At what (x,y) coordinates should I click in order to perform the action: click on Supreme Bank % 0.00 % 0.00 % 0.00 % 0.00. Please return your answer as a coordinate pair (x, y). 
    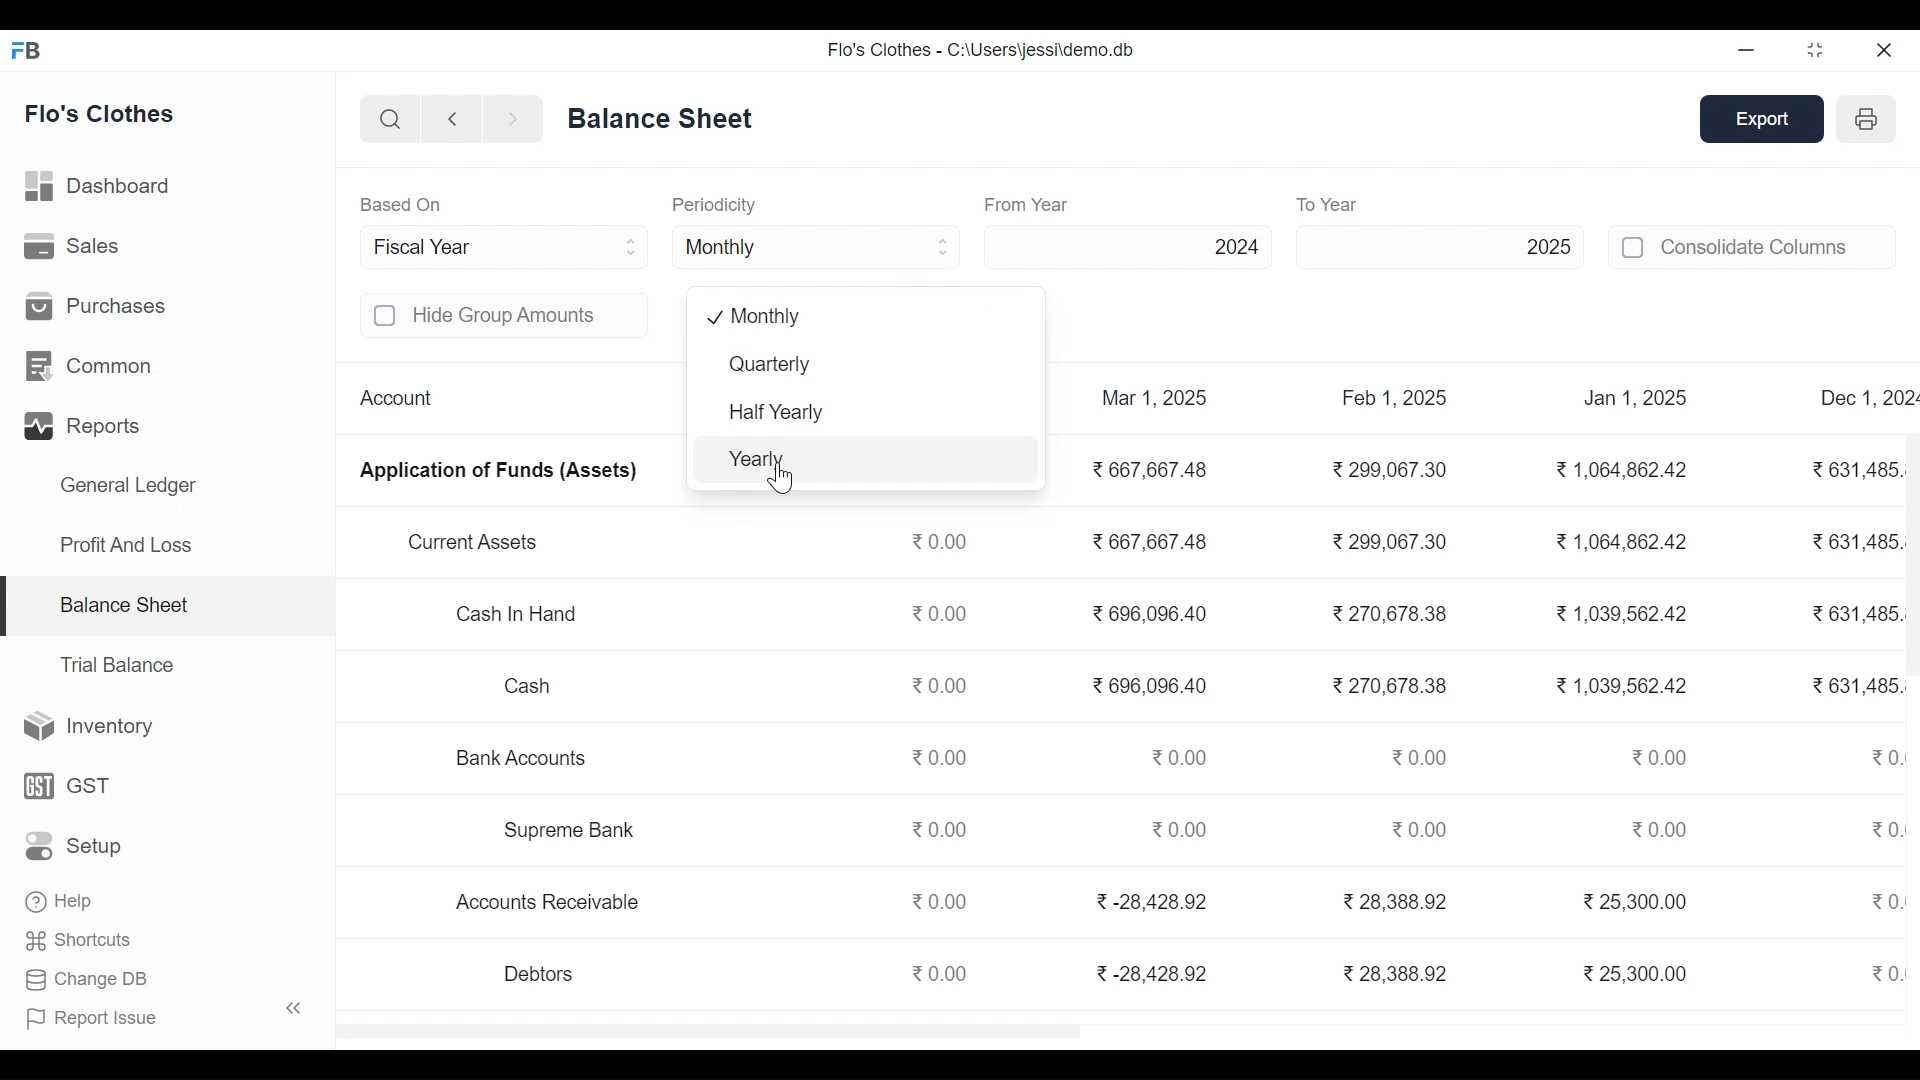
    Looking at the image, I should click on (1119, 830).